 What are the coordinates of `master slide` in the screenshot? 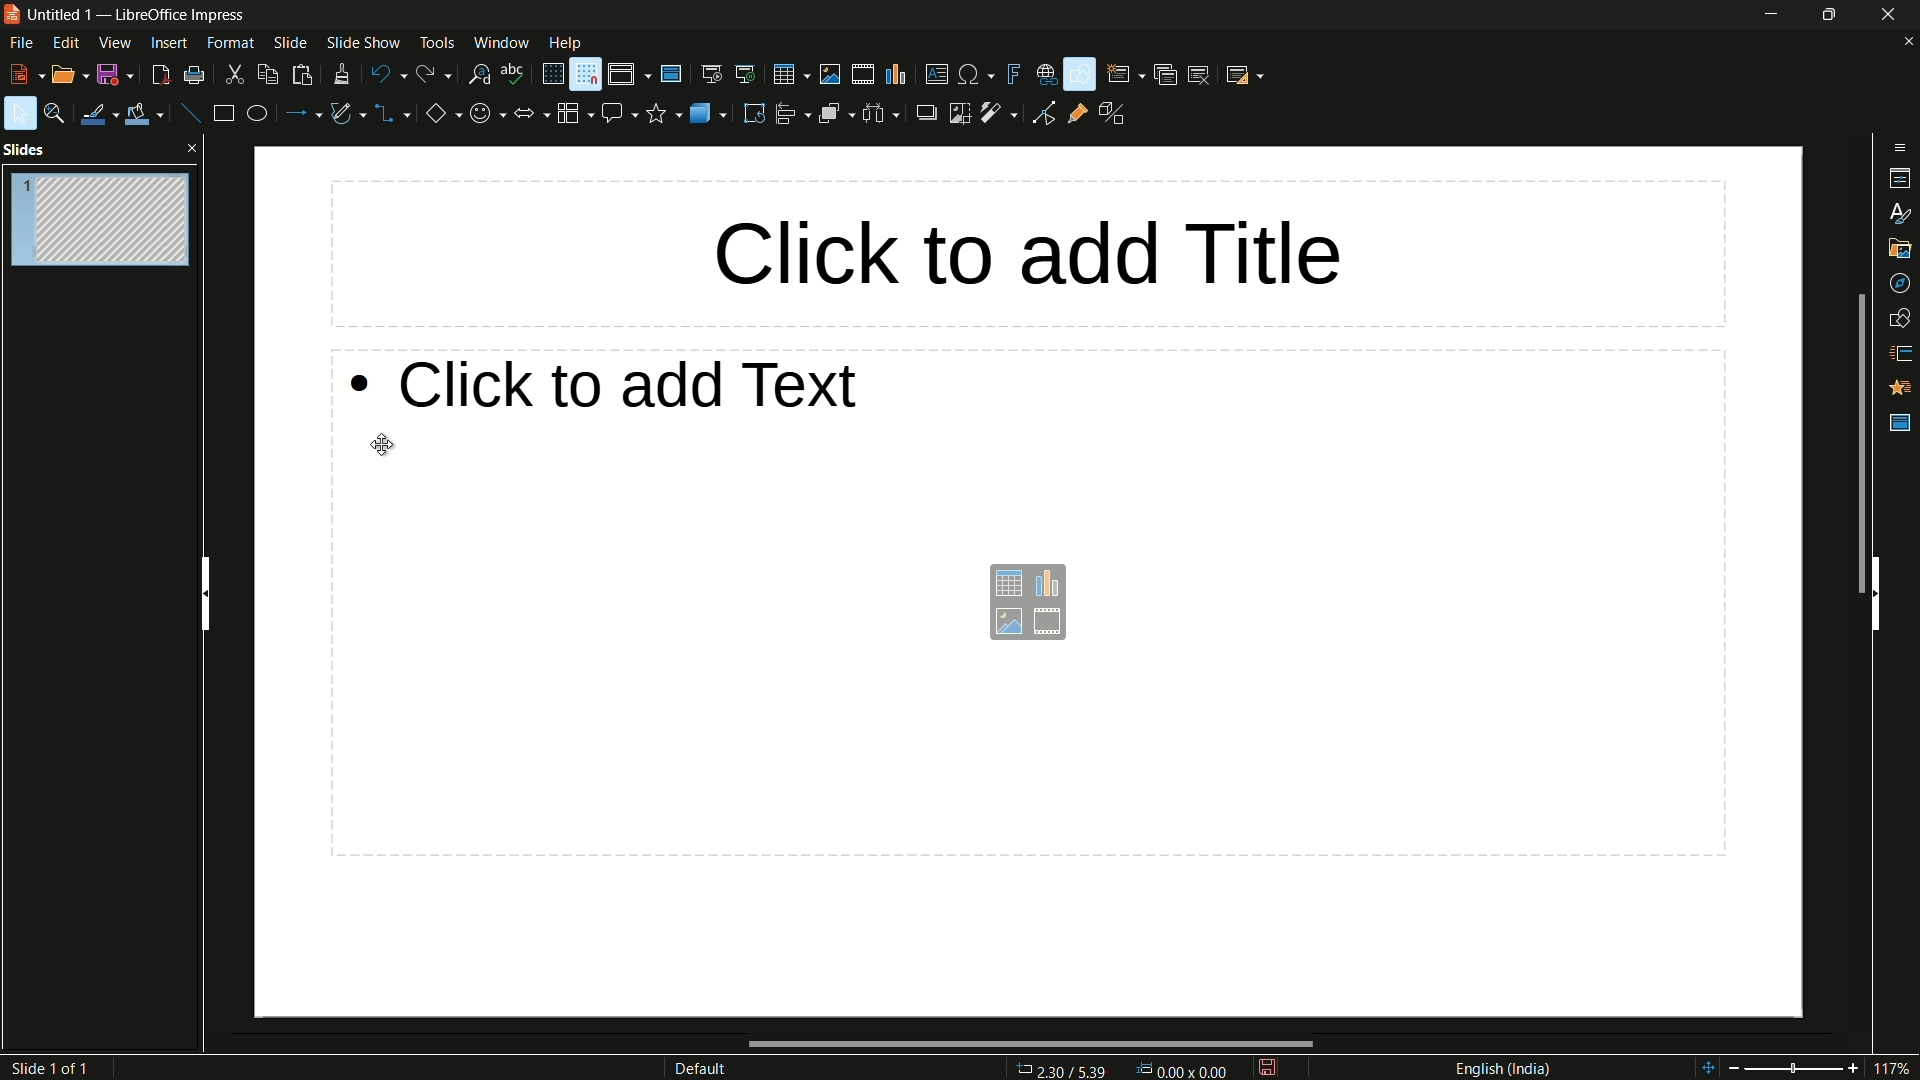 It's located at (671, 74).